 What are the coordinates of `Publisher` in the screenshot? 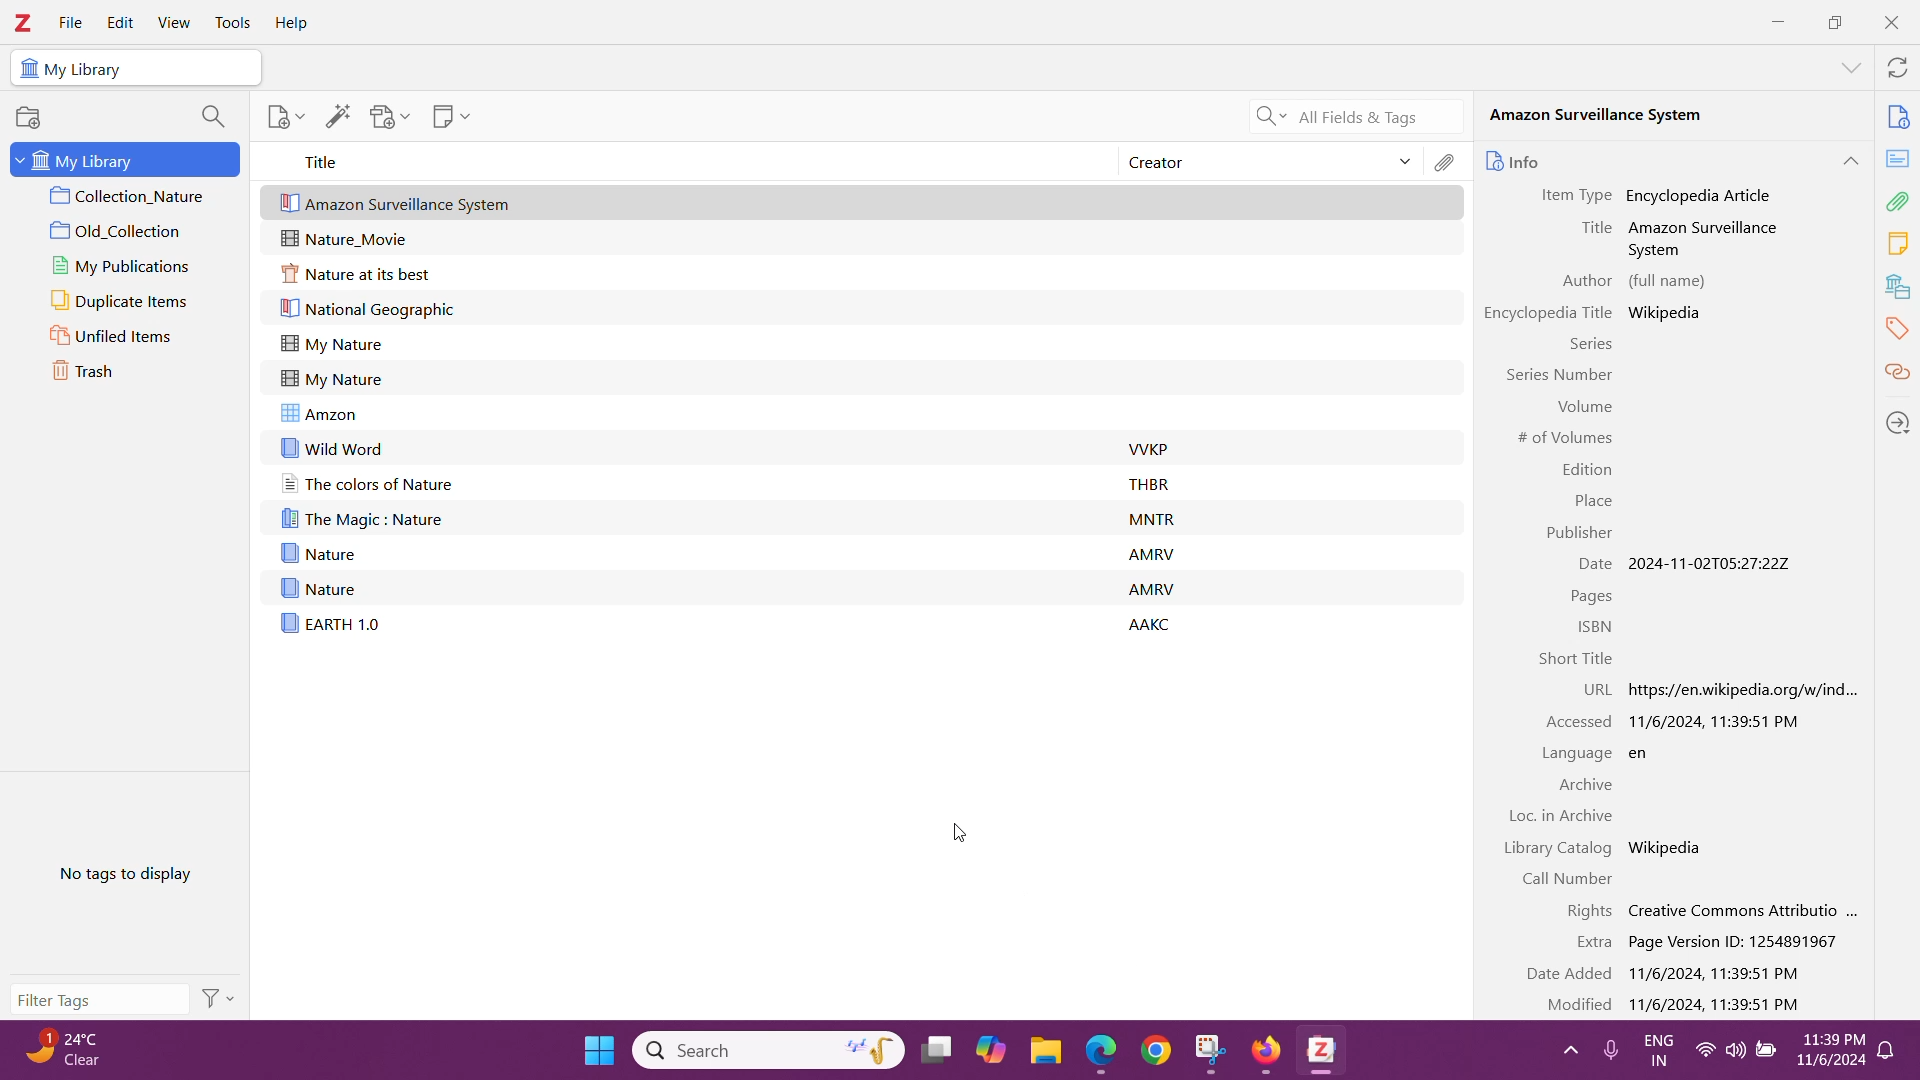 It's located at (1574, 534).